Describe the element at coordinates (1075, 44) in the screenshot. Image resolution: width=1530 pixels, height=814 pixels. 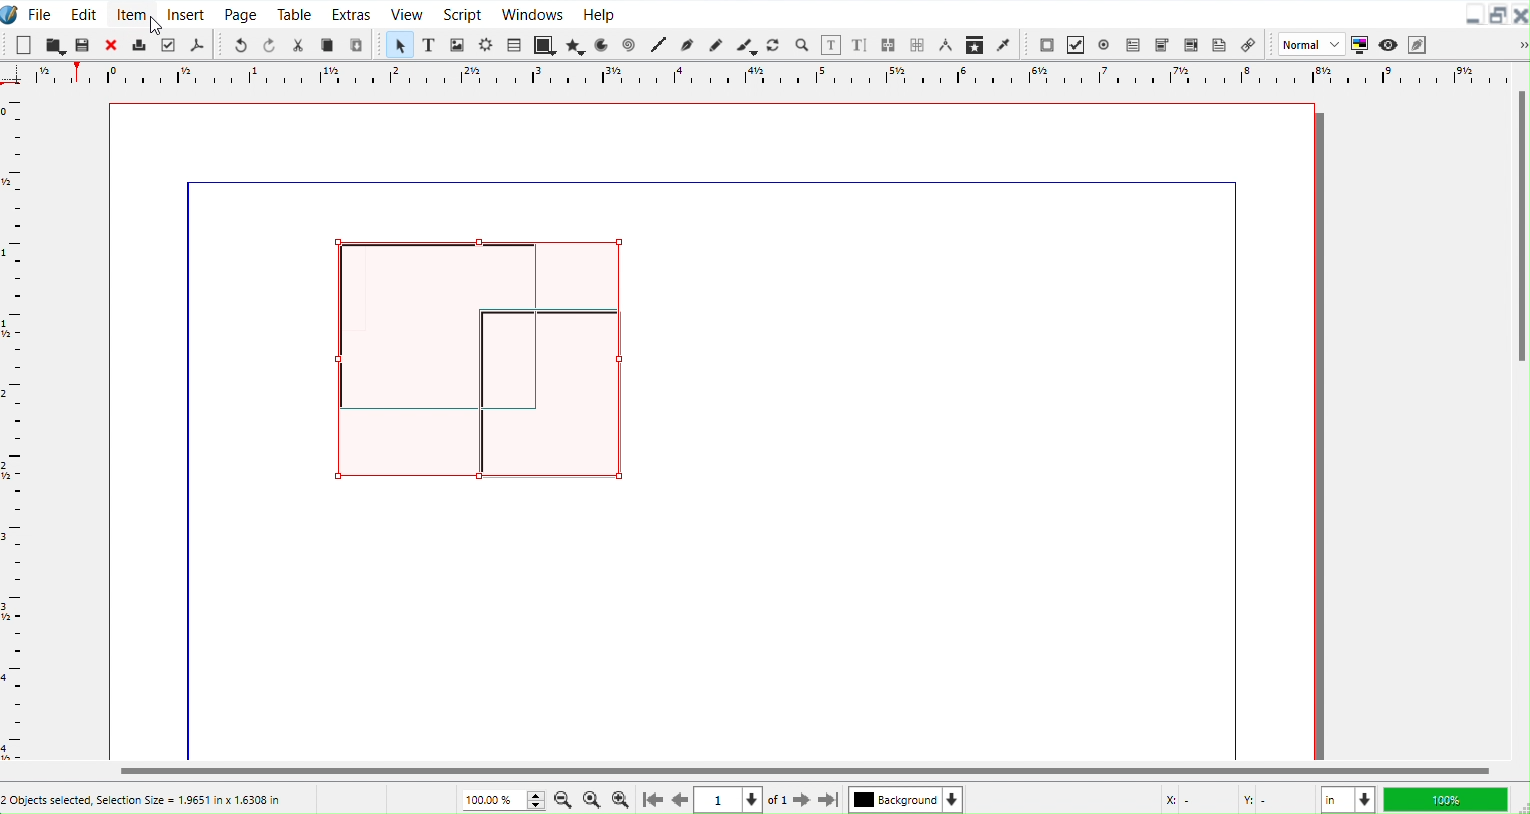
I see `PDF Check box` at that location.